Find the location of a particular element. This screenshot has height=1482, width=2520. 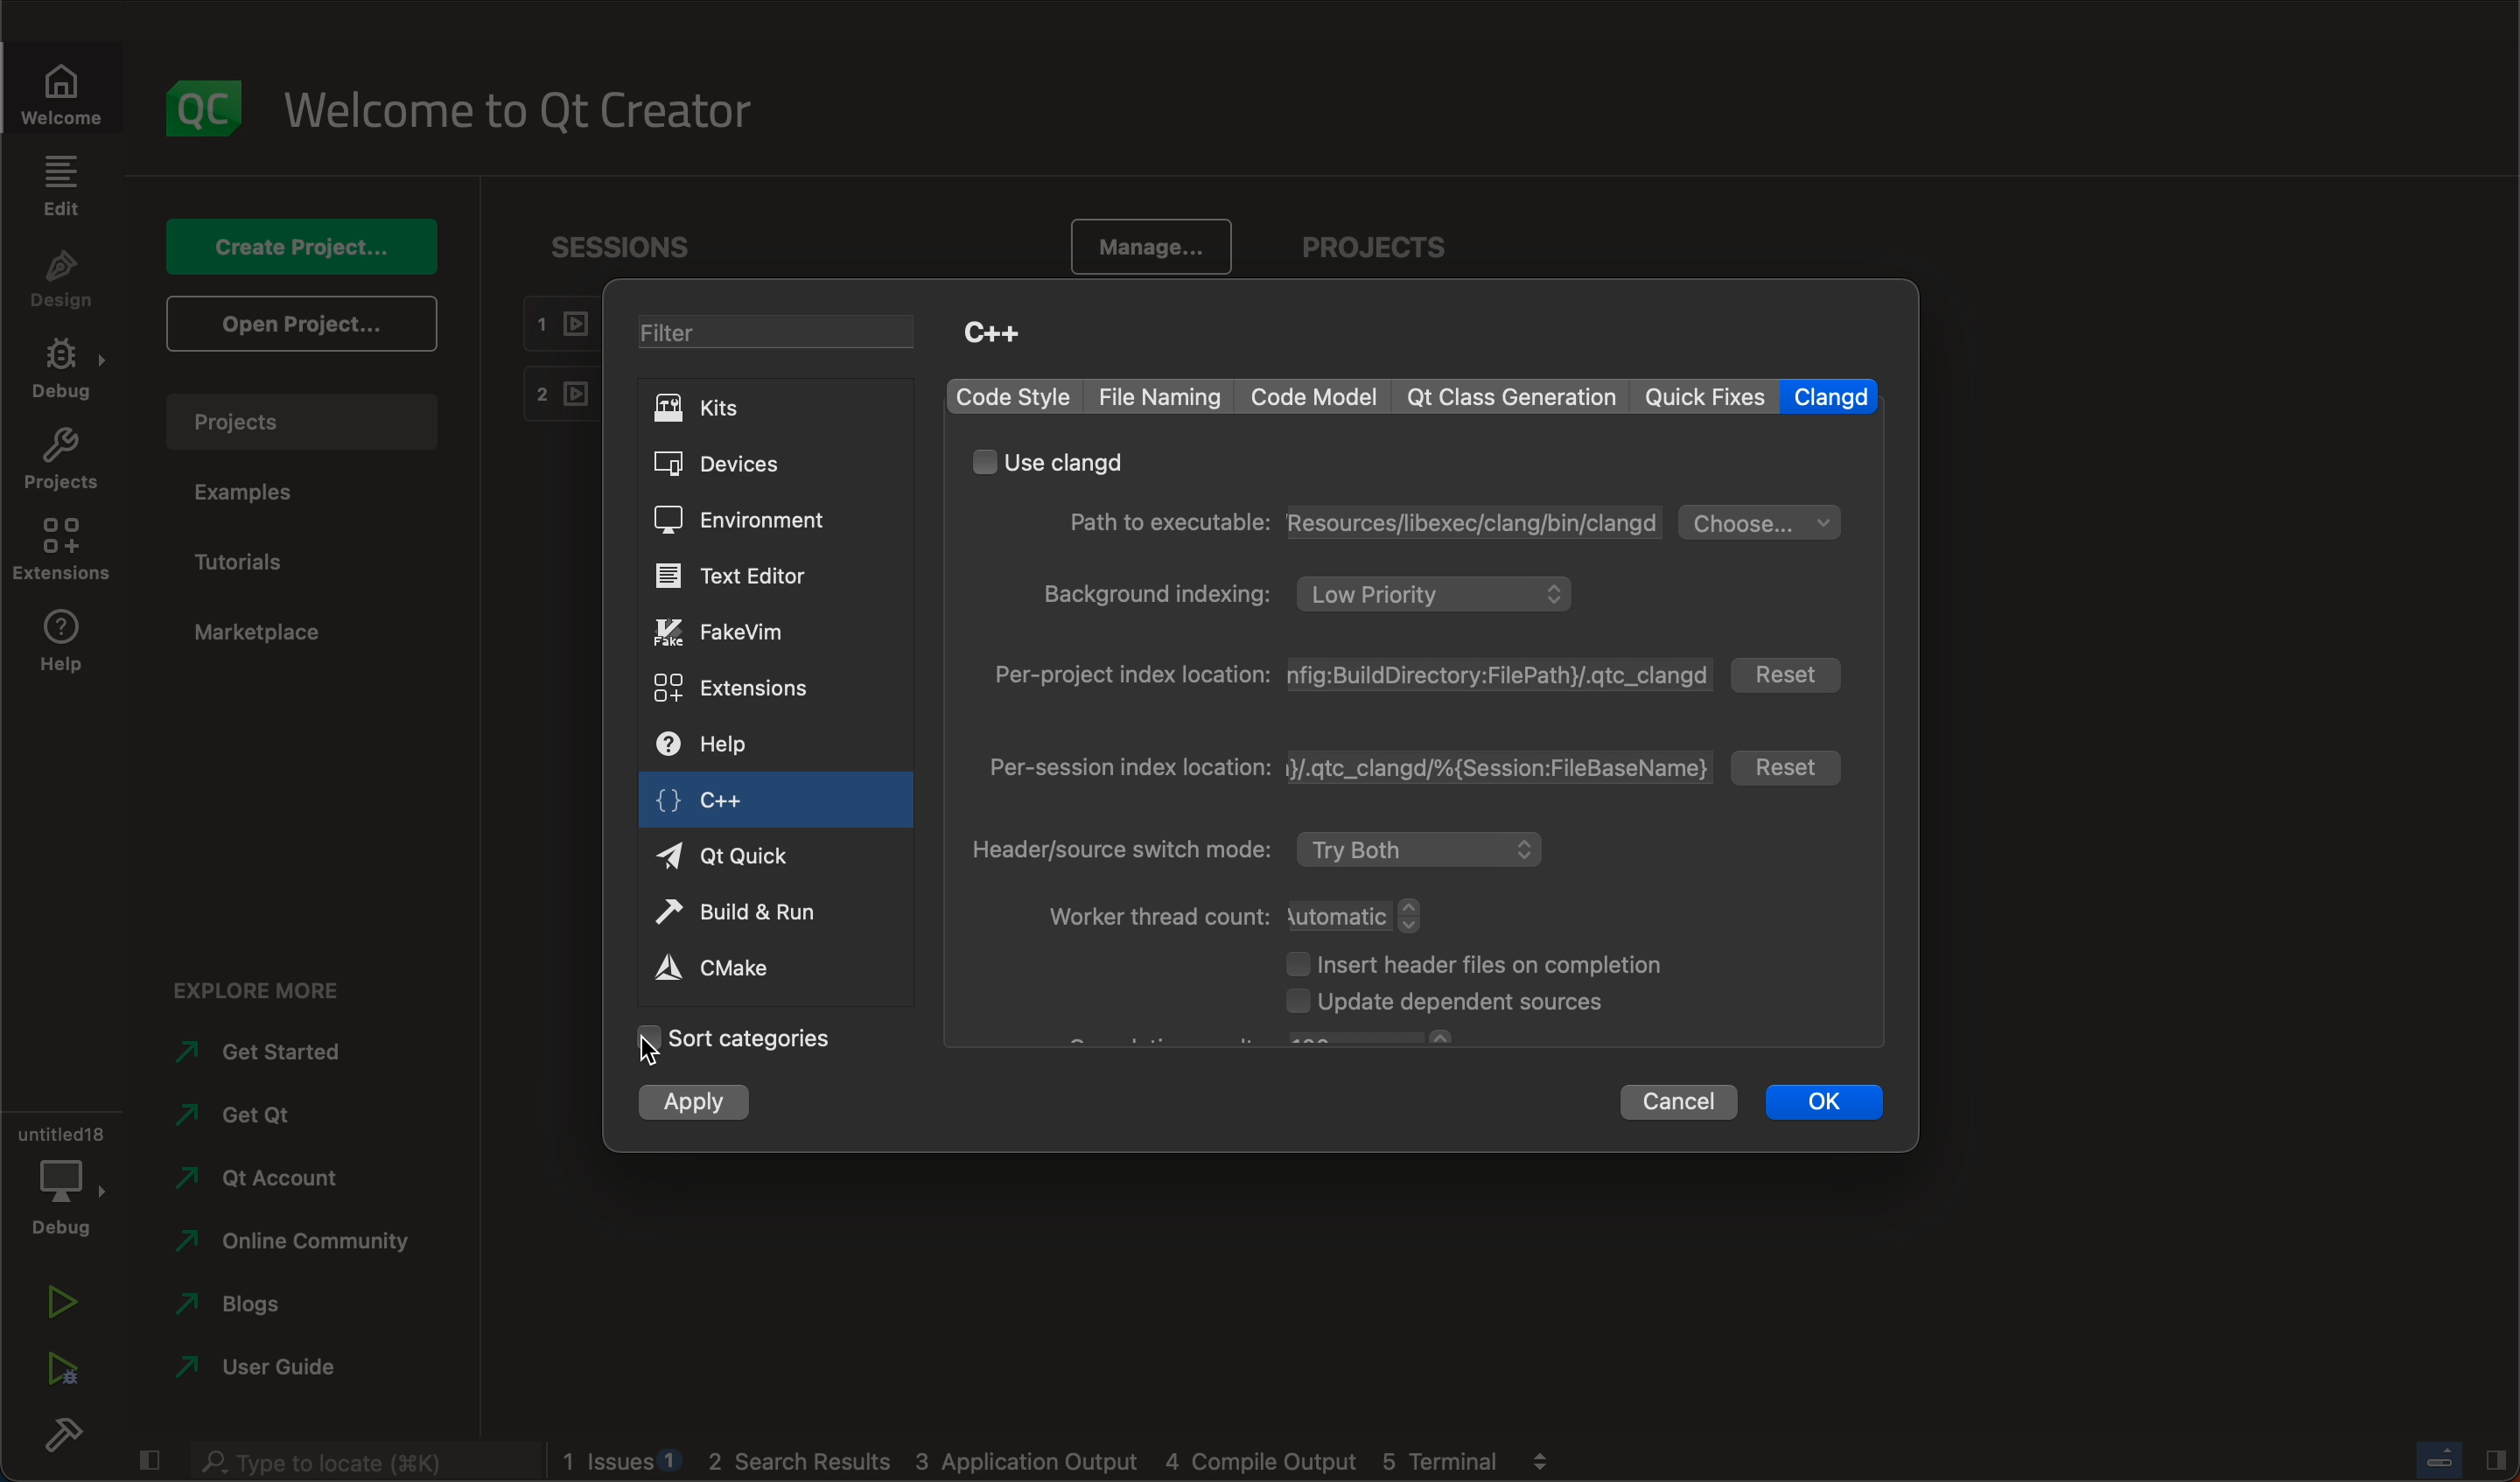

projects is located at coordinates (301, 421).